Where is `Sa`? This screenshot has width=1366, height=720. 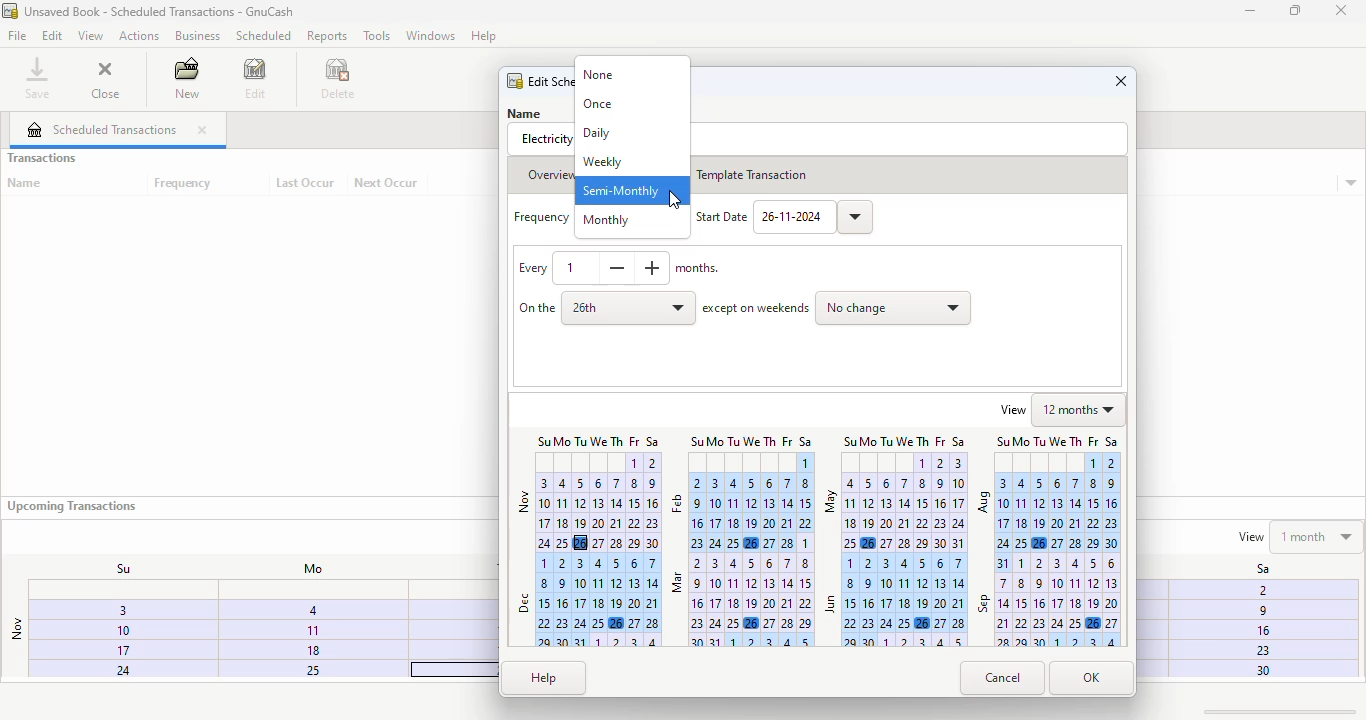 Sa is located at coordinates (1252, 569).